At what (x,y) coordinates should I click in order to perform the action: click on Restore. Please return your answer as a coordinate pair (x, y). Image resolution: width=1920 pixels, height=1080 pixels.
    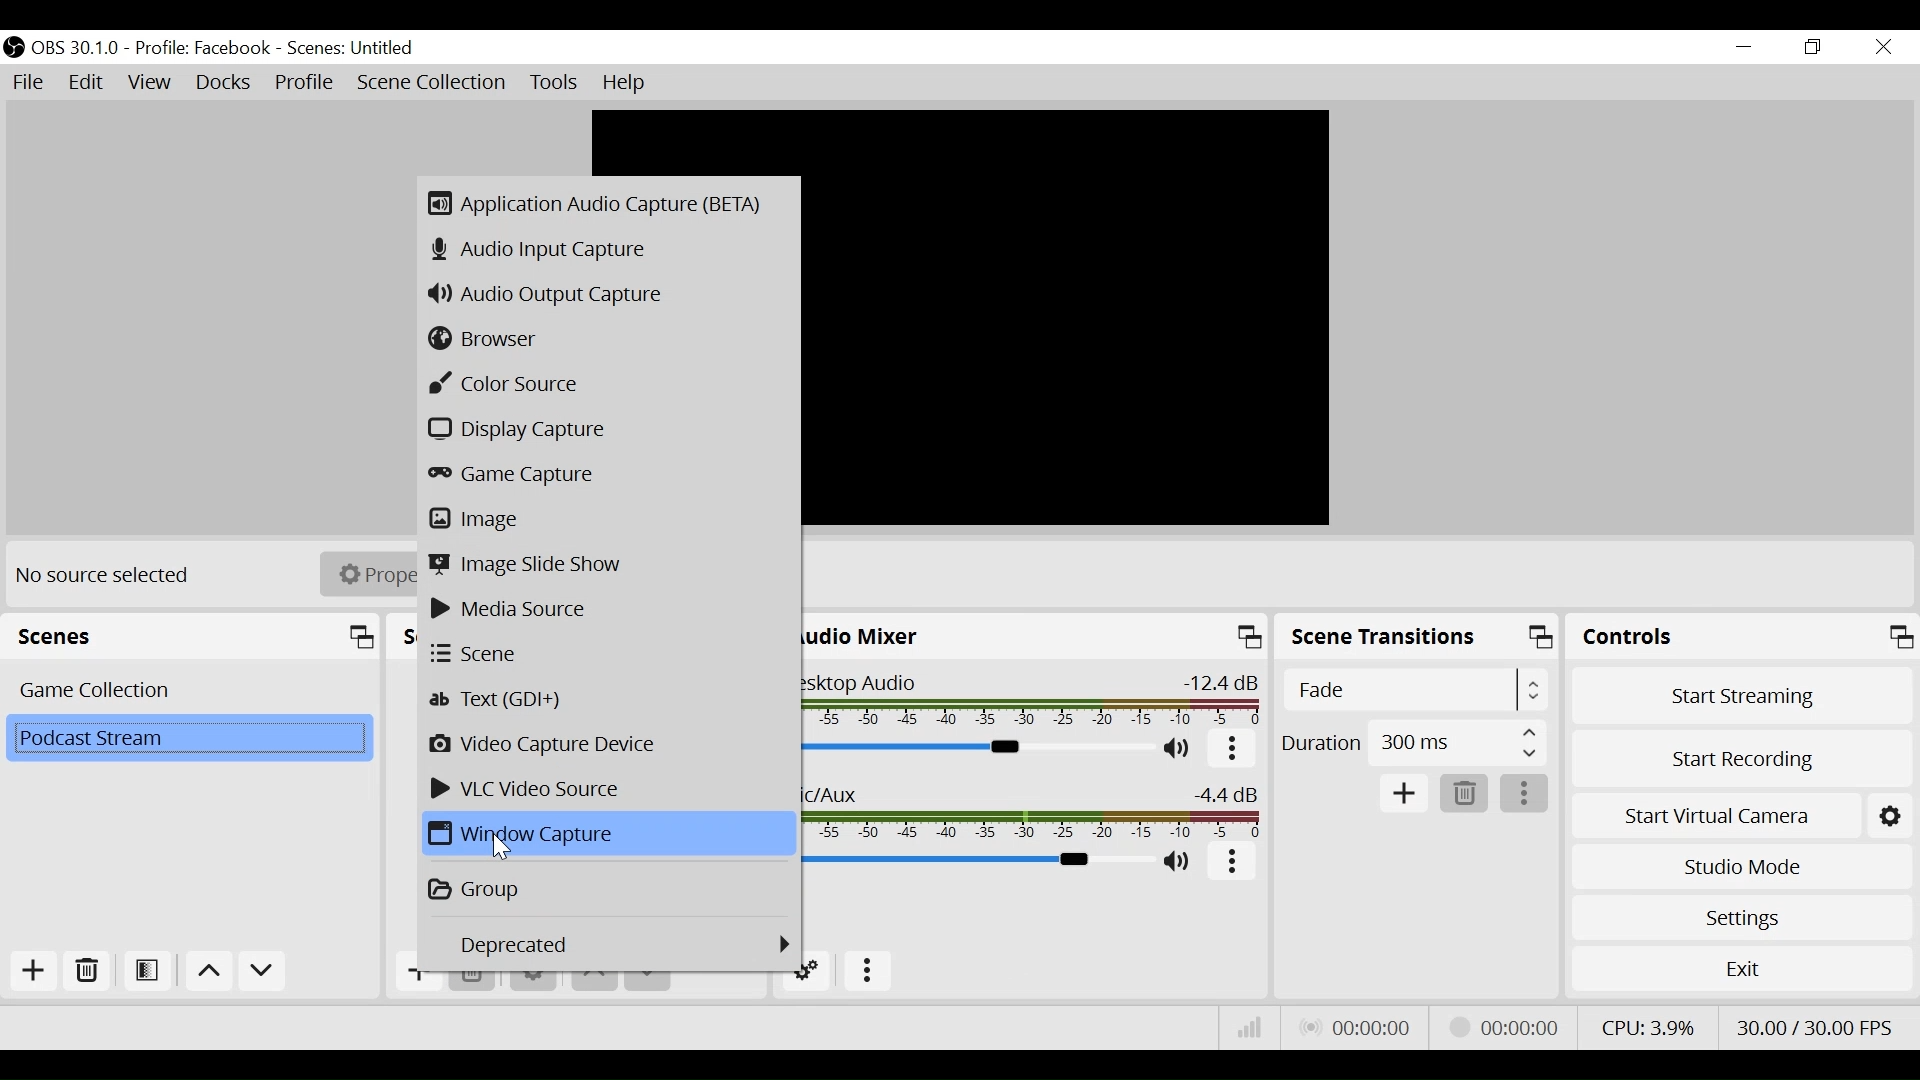
    Looking at the image, I should click on (1815, 48).